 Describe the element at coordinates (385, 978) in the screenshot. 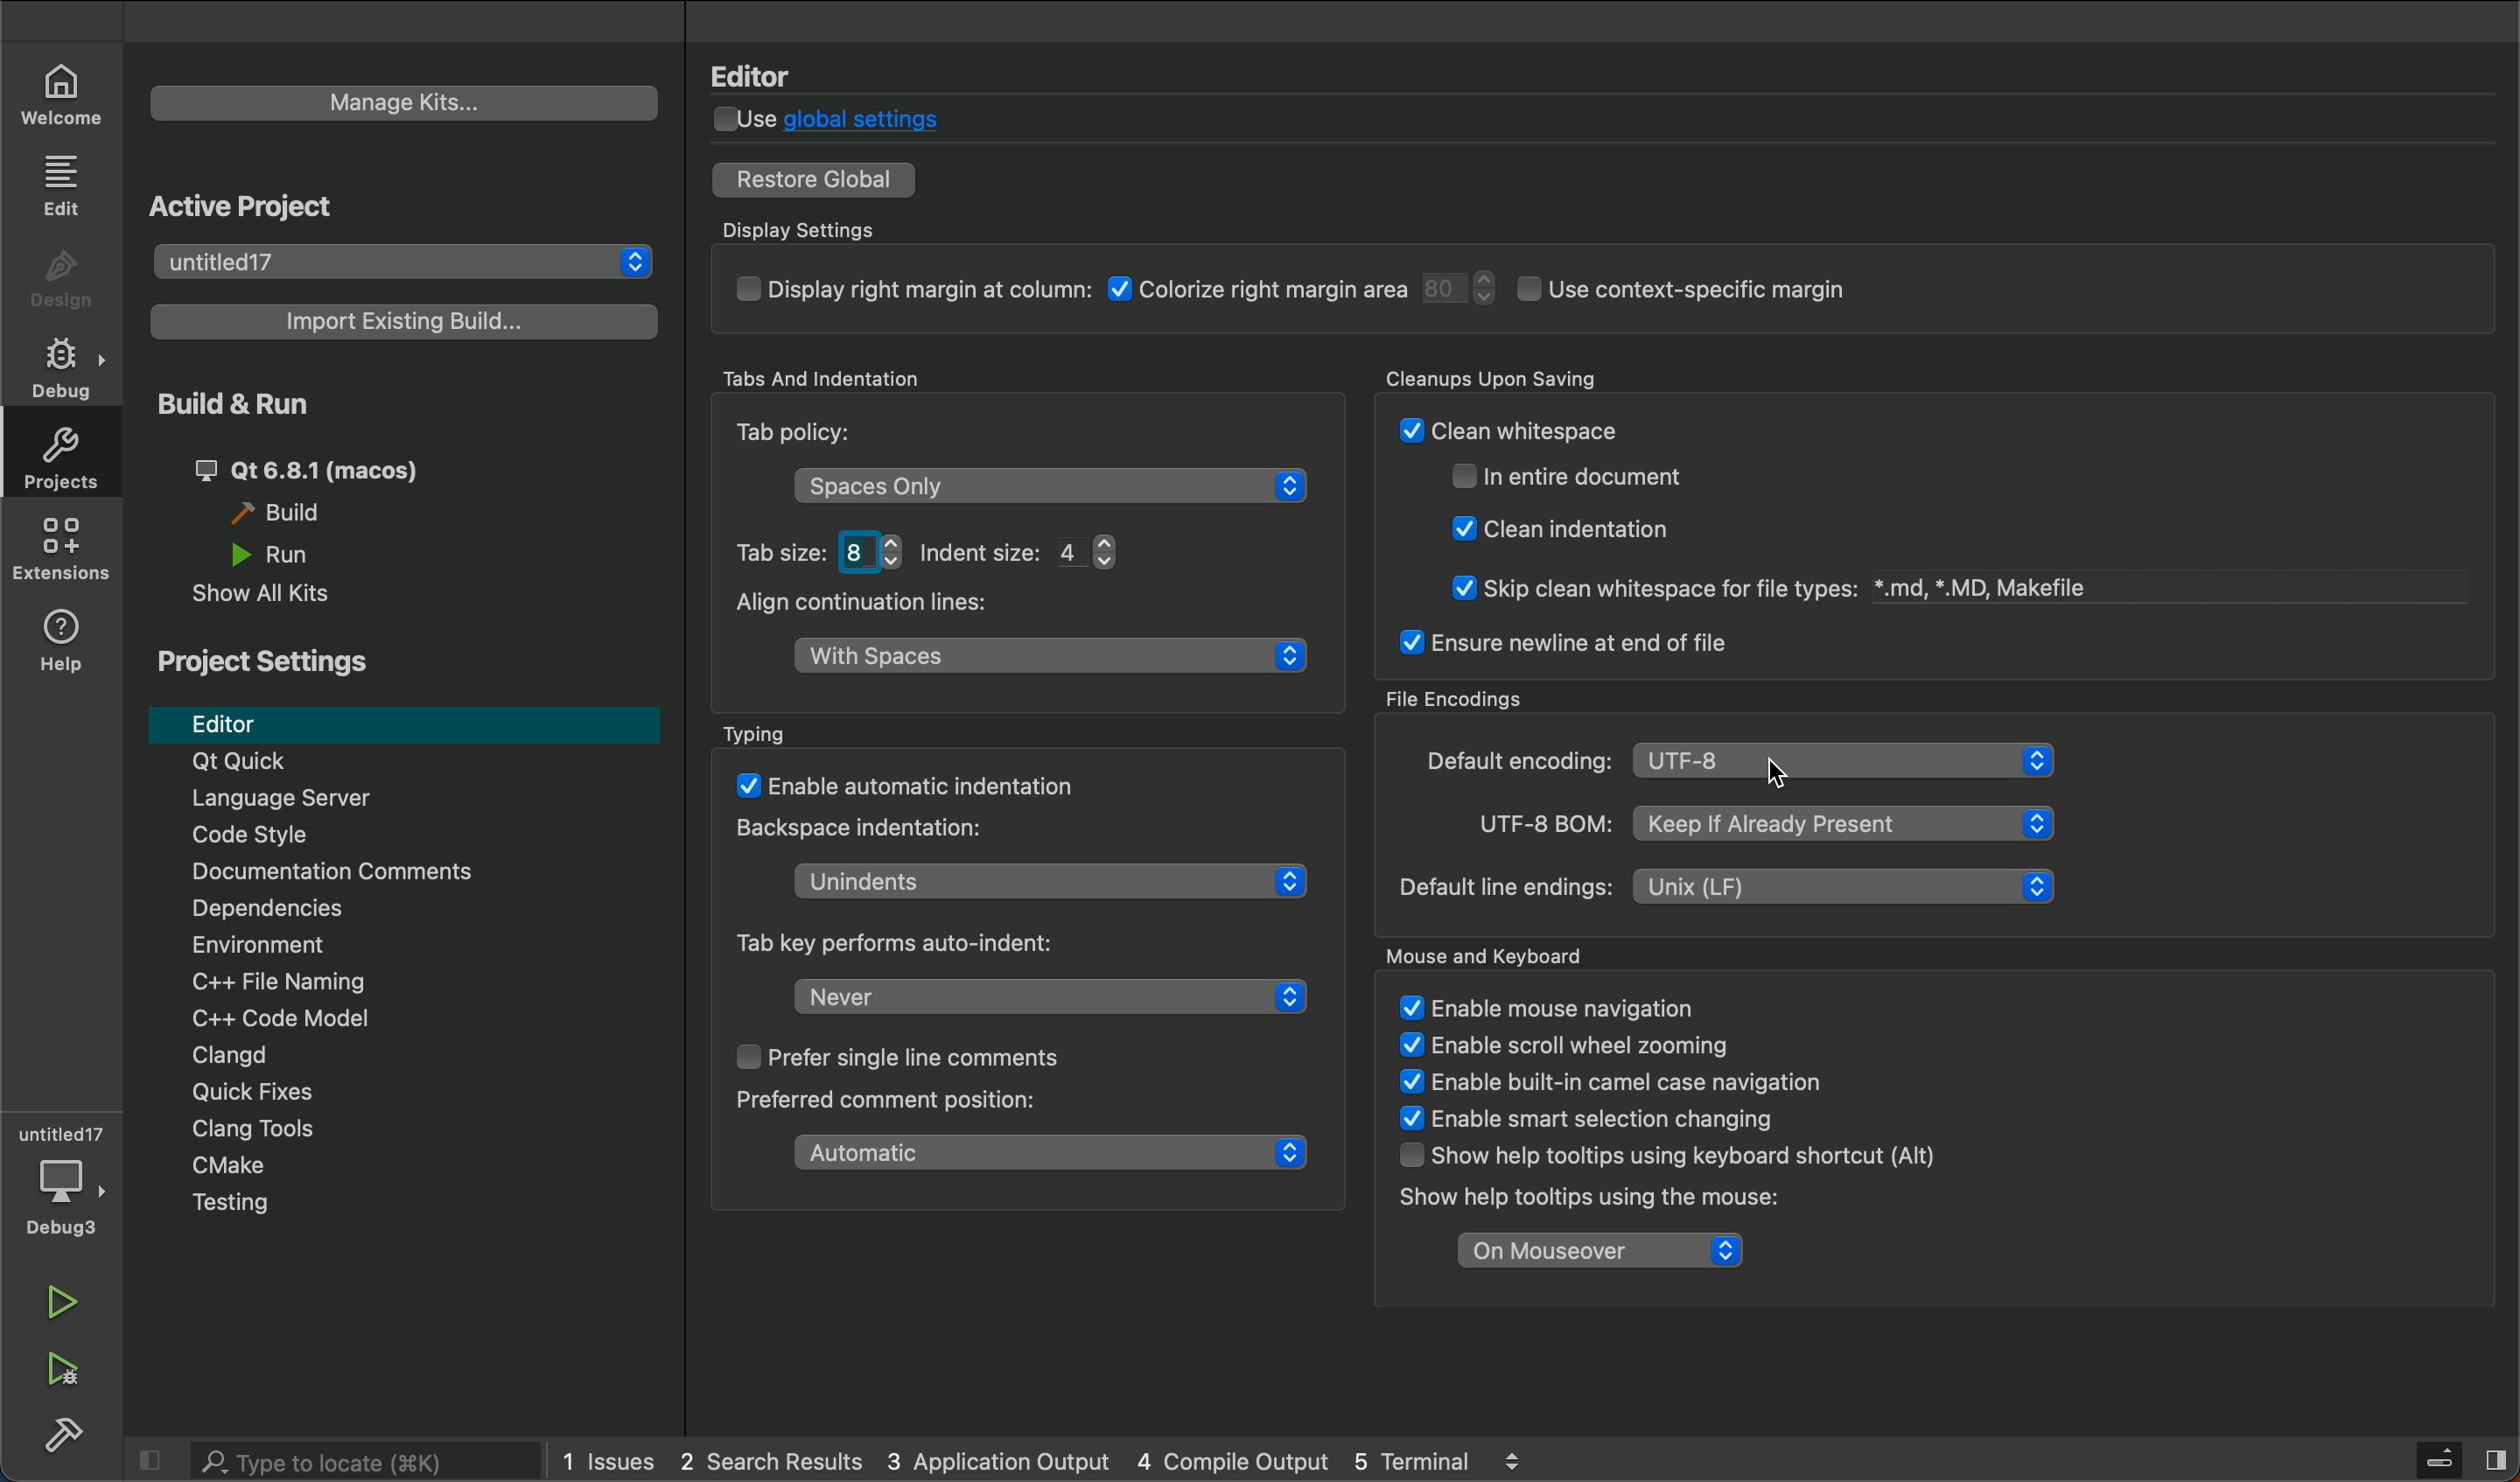

I see `file naming` at that location.